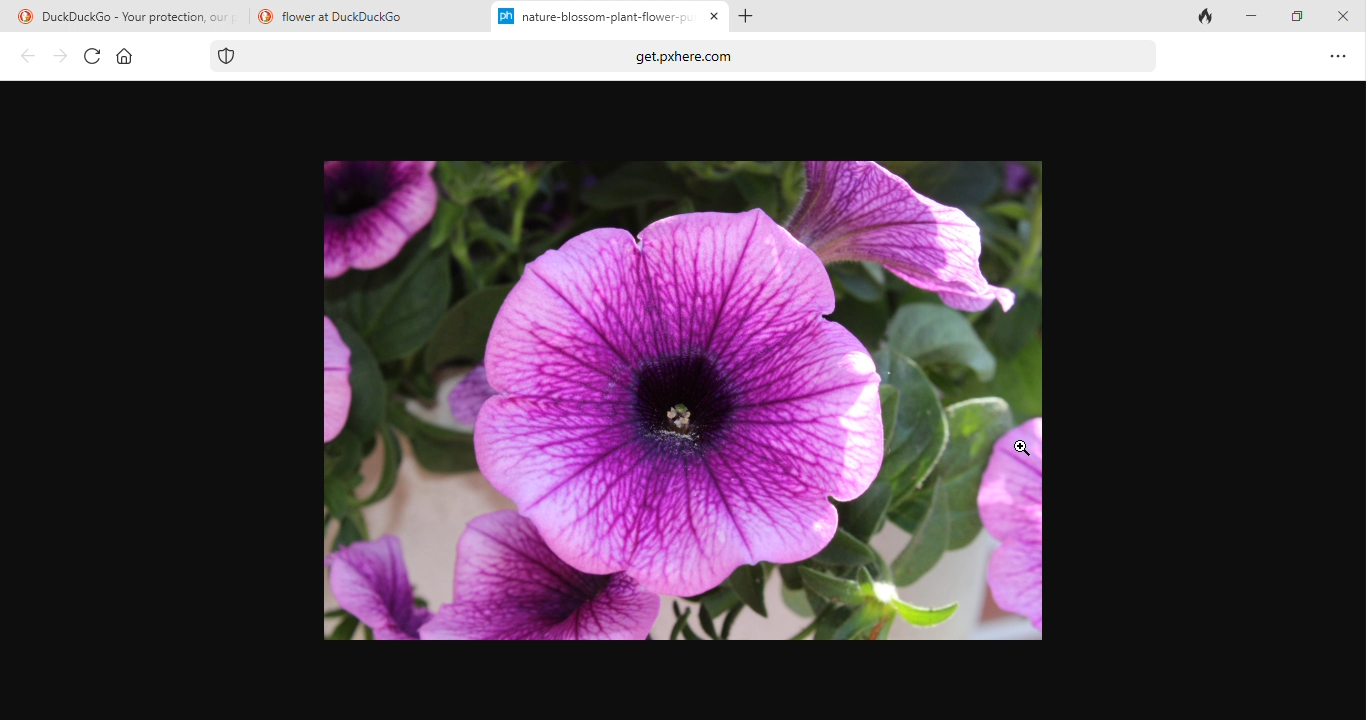 This screenshot has height=720, width=1366. What do you see at coordinates (1022, 449) in the screenshot?
I see `cursor` at bounding box center [1022, 449].